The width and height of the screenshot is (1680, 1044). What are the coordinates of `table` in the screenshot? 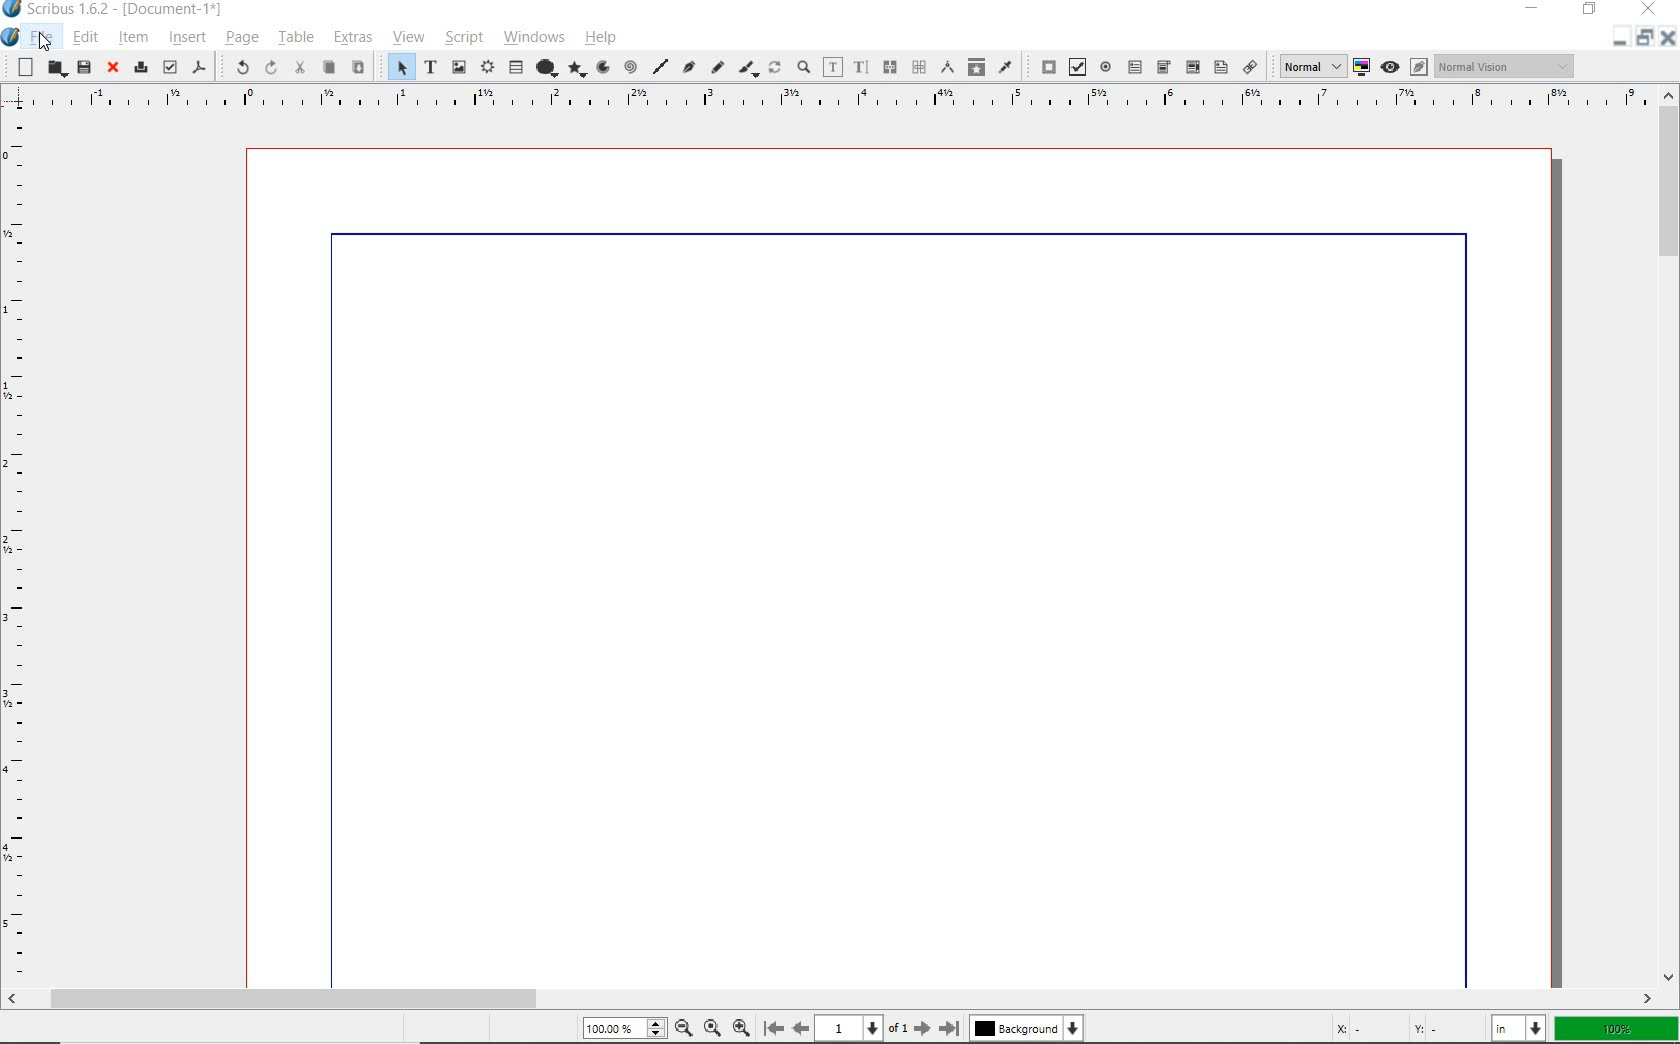 It's located at (295, 37).